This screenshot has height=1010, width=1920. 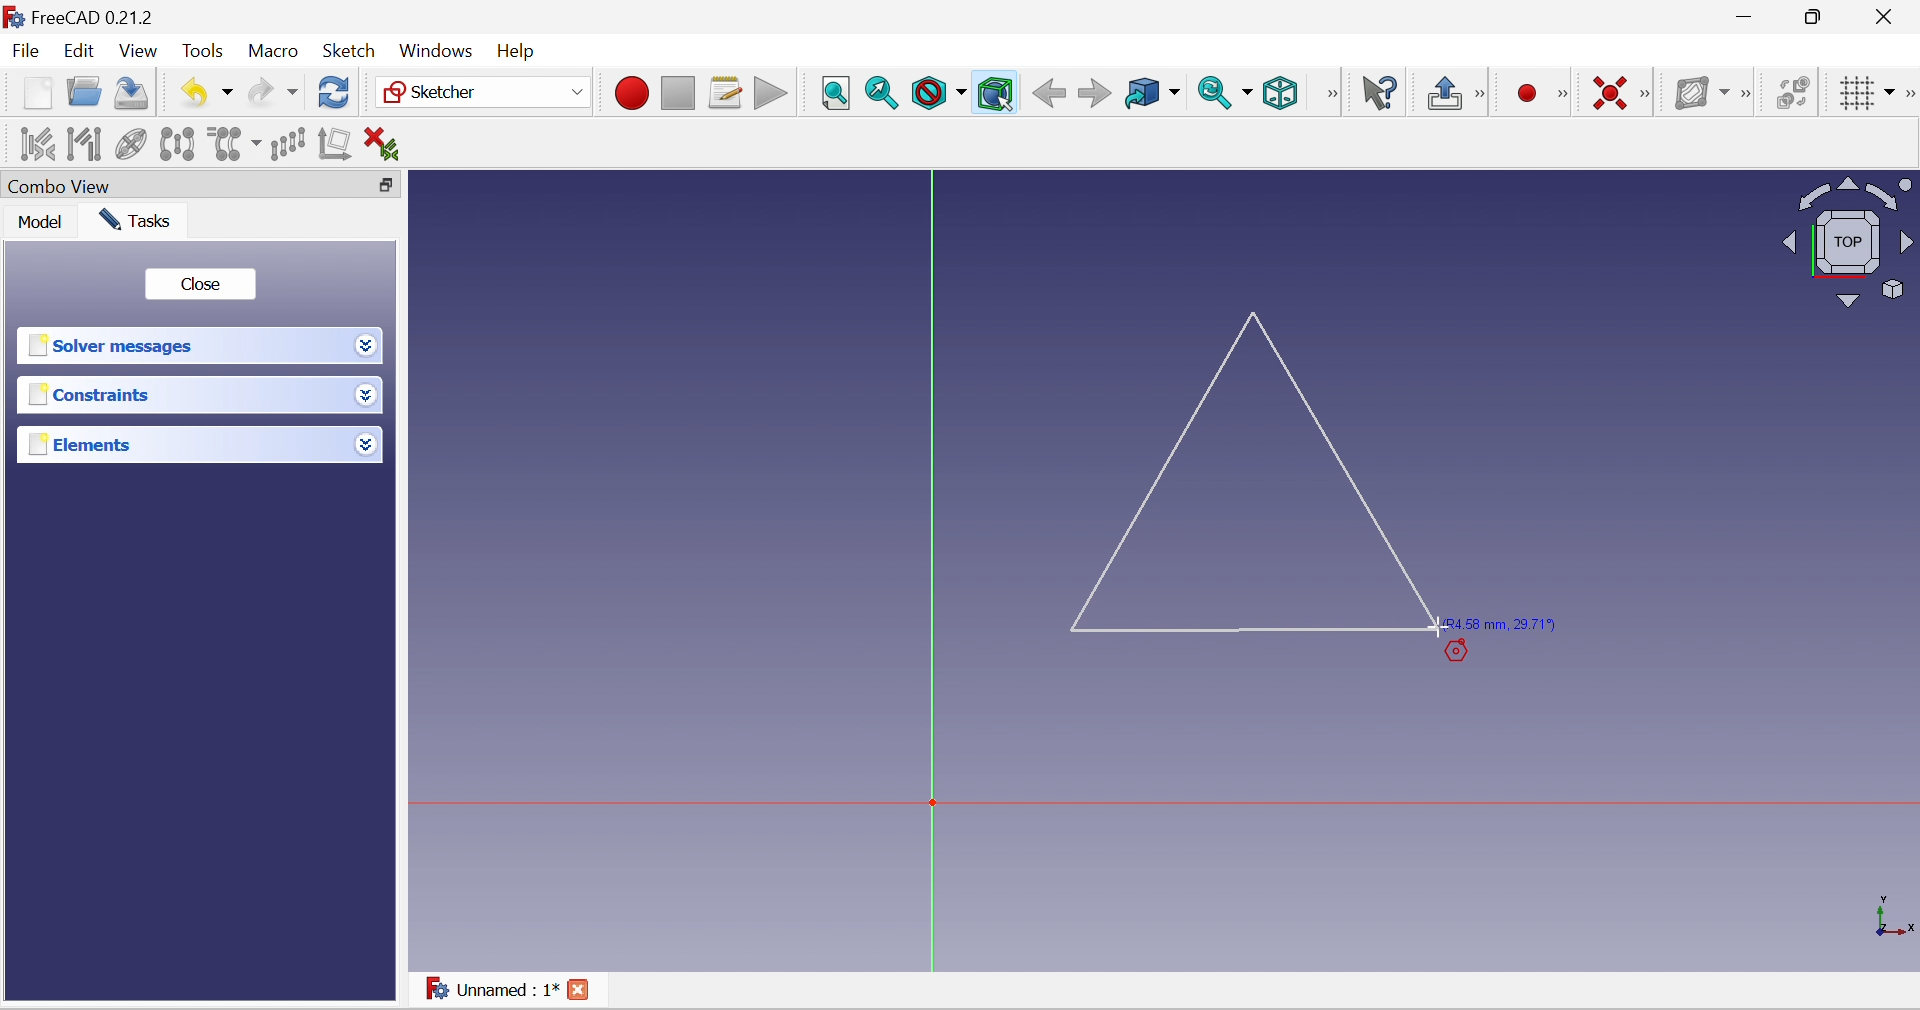 I want to click on Fit selection, so click(x=882, y=94).